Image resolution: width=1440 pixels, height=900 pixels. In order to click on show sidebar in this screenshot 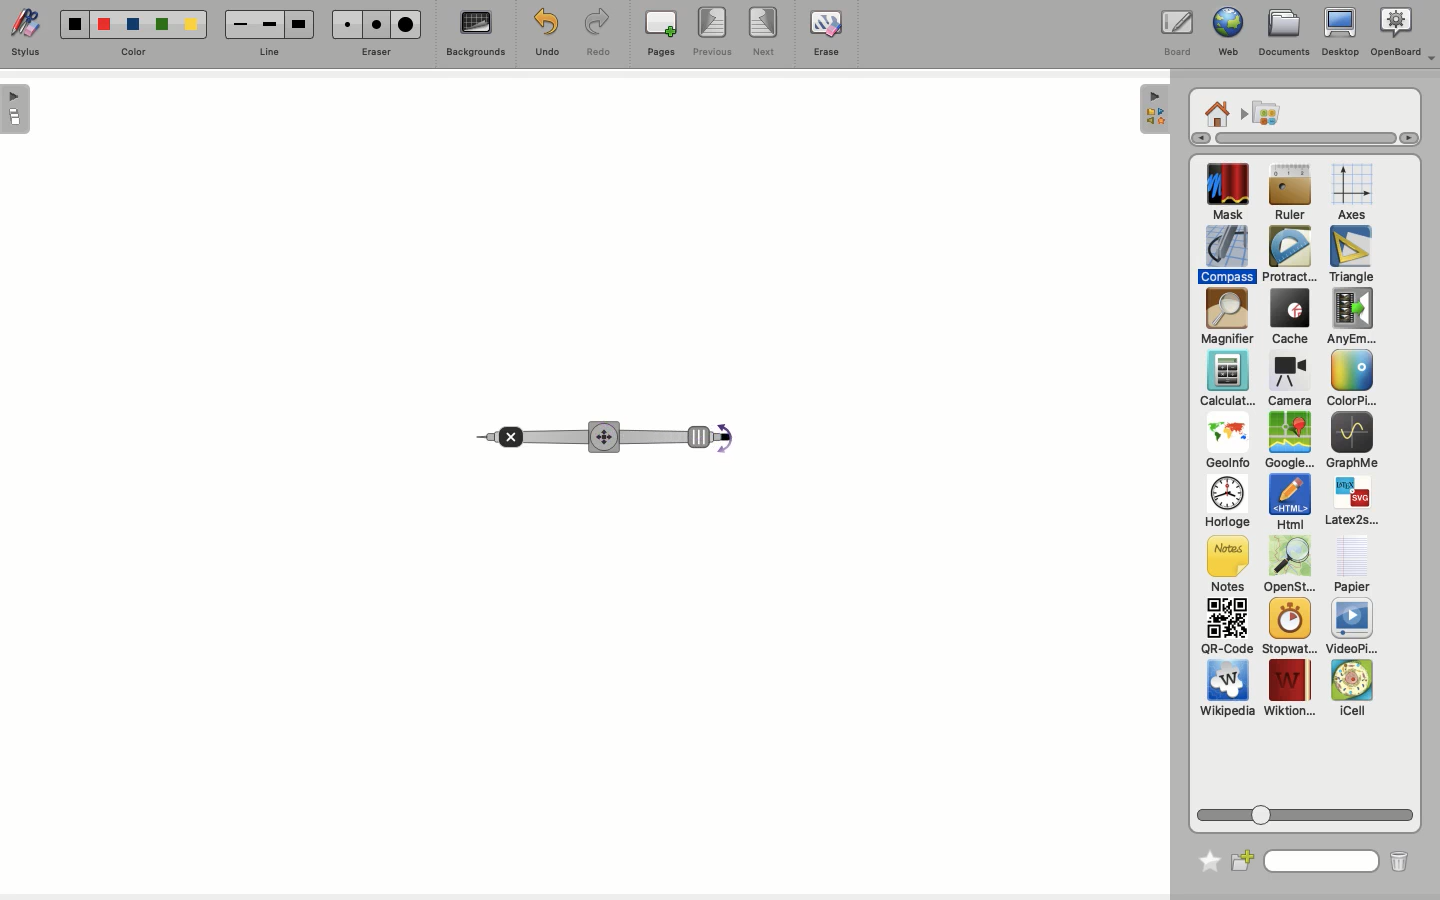, I will do `click(17, 109)`.